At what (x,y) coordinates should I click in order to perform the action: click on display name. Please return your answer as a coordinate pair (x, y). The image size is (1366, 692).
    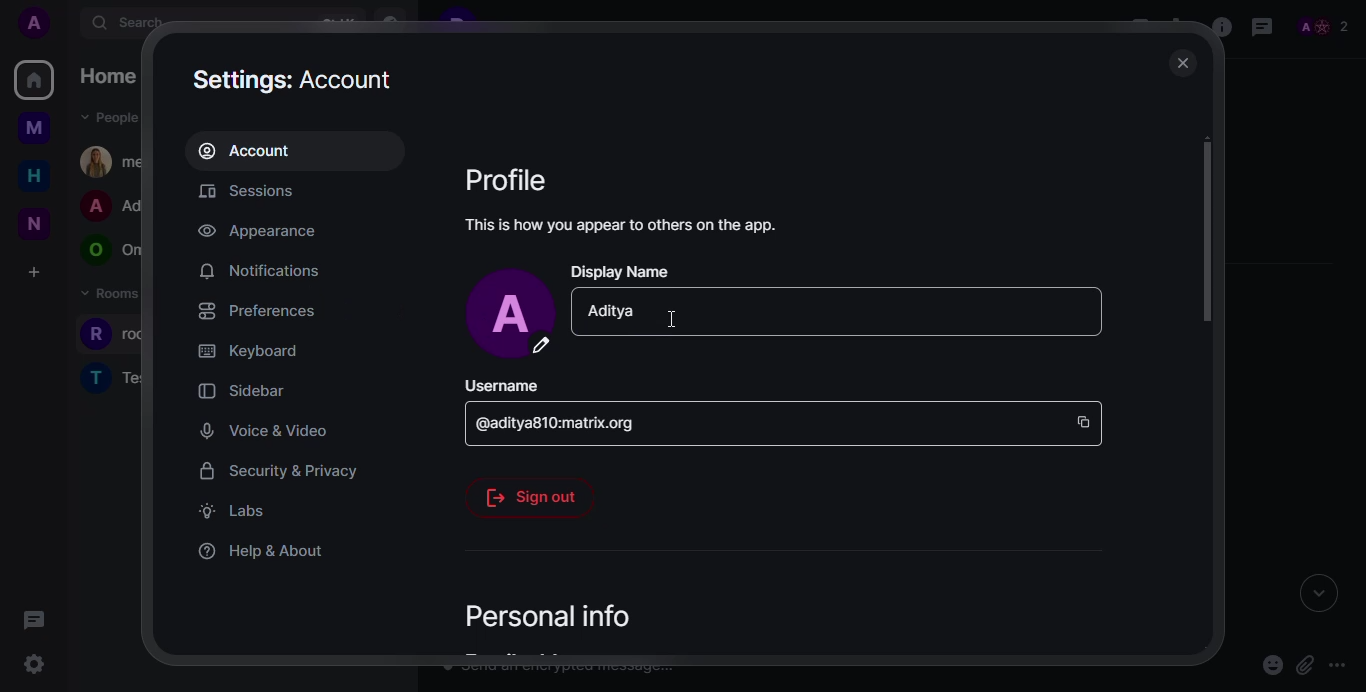
    Looking at the image, I should click on (622, 271).